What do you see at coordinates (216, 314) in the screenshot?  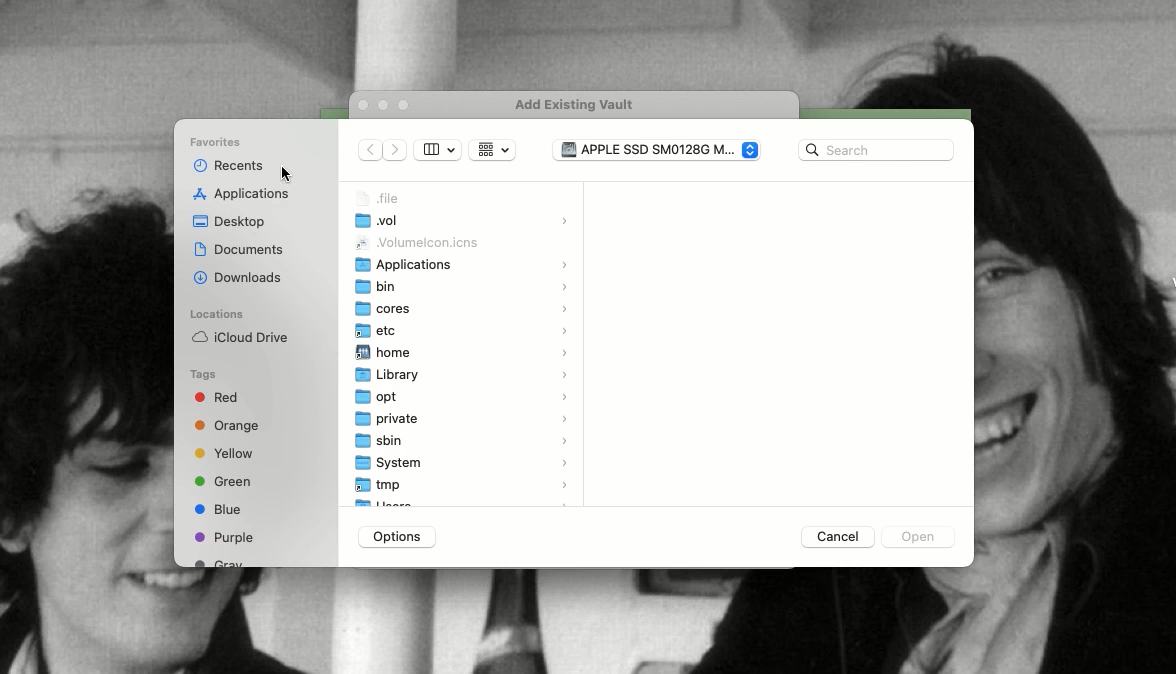 I see `Locations` at bounding box center [216, 314].